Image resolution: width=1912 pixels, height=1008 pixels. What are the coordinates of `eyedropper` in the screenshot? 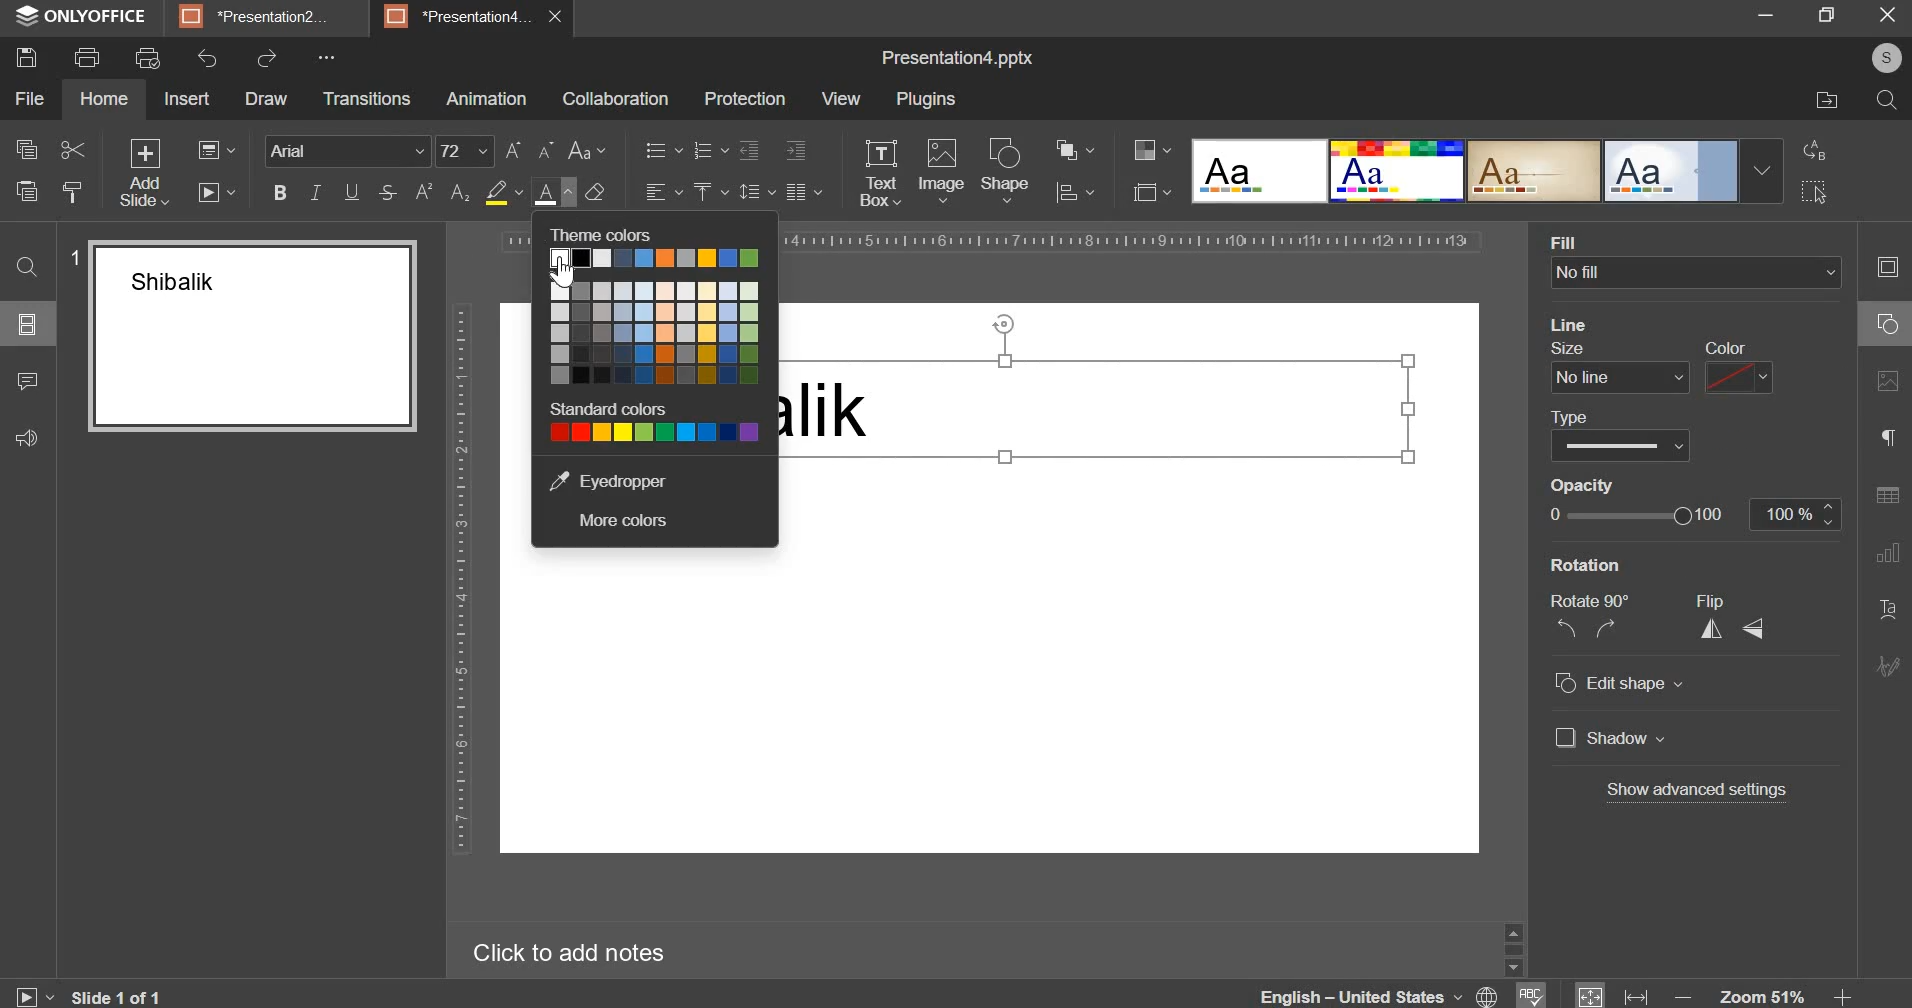 It's located at (606, 480).